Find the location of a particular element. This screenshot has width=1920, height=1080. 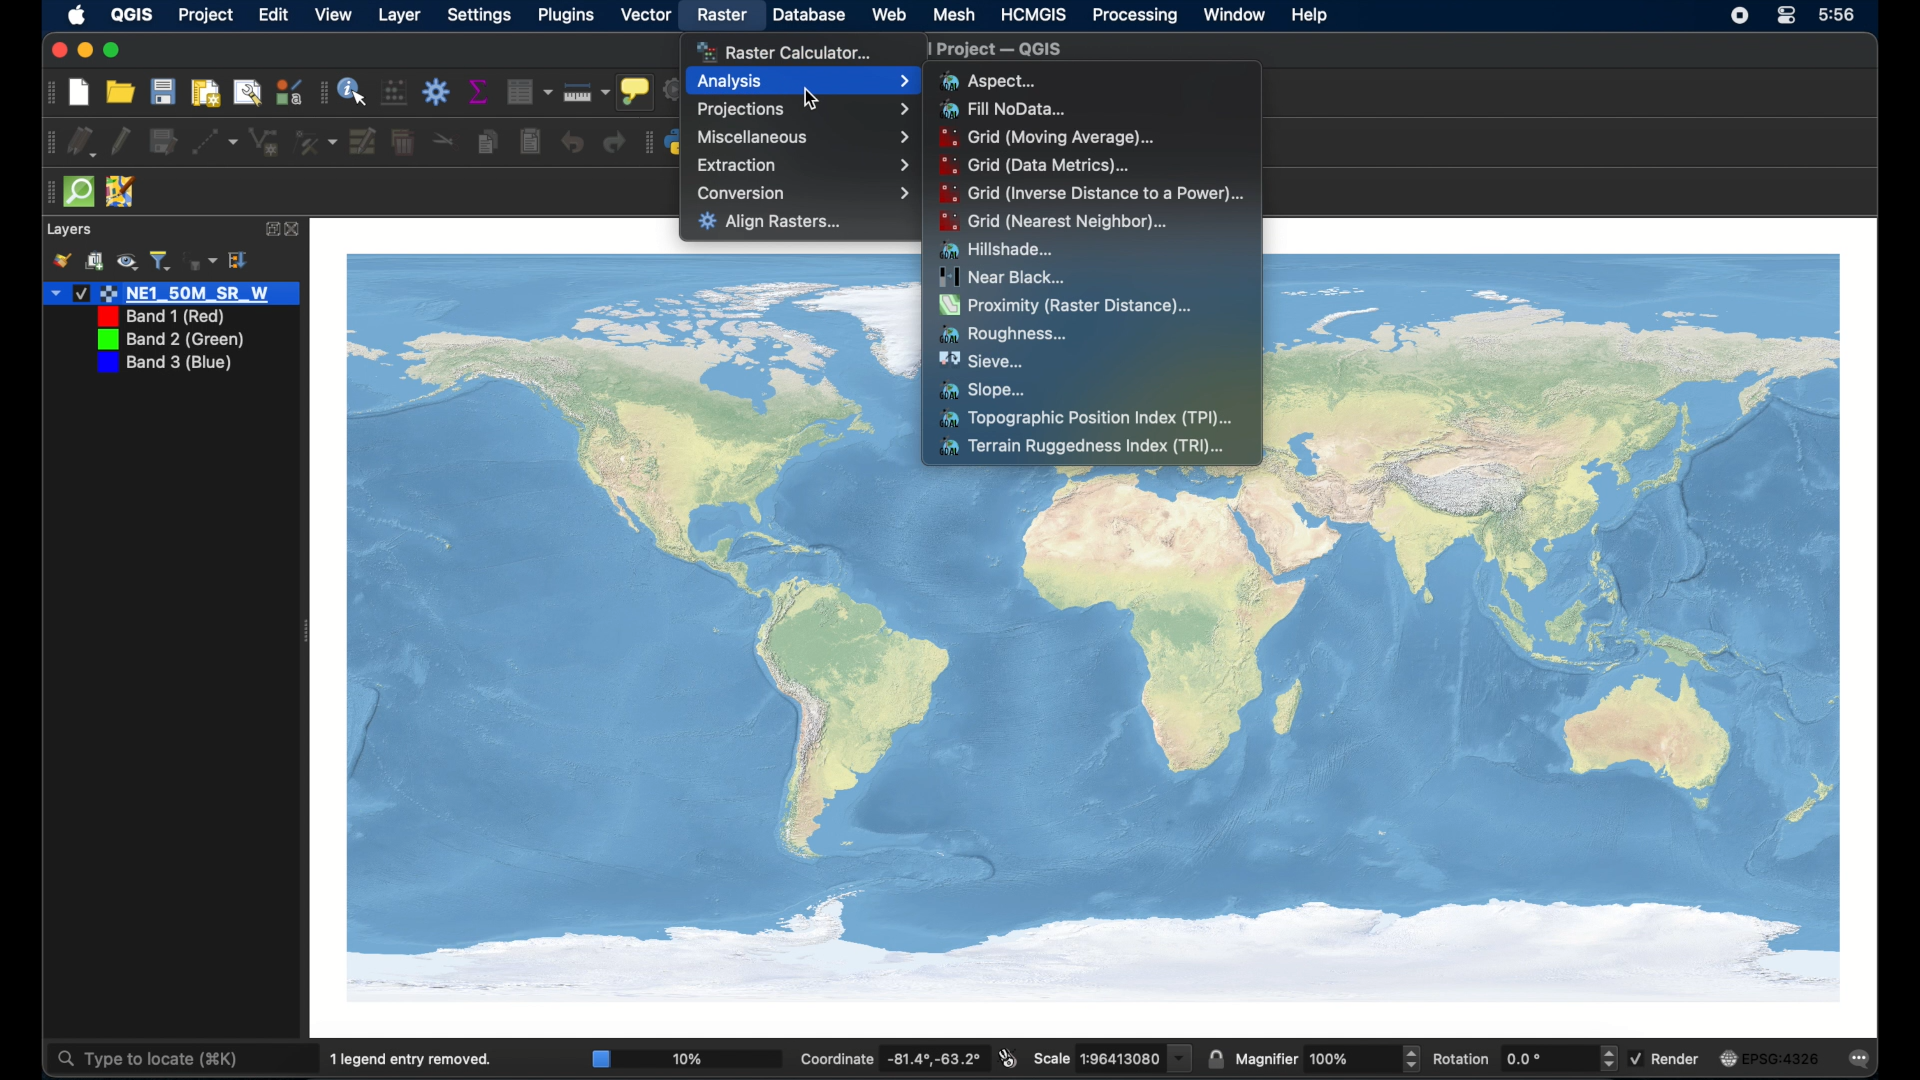

grid (nearest neighbor is located at coordinates (1055, 222).